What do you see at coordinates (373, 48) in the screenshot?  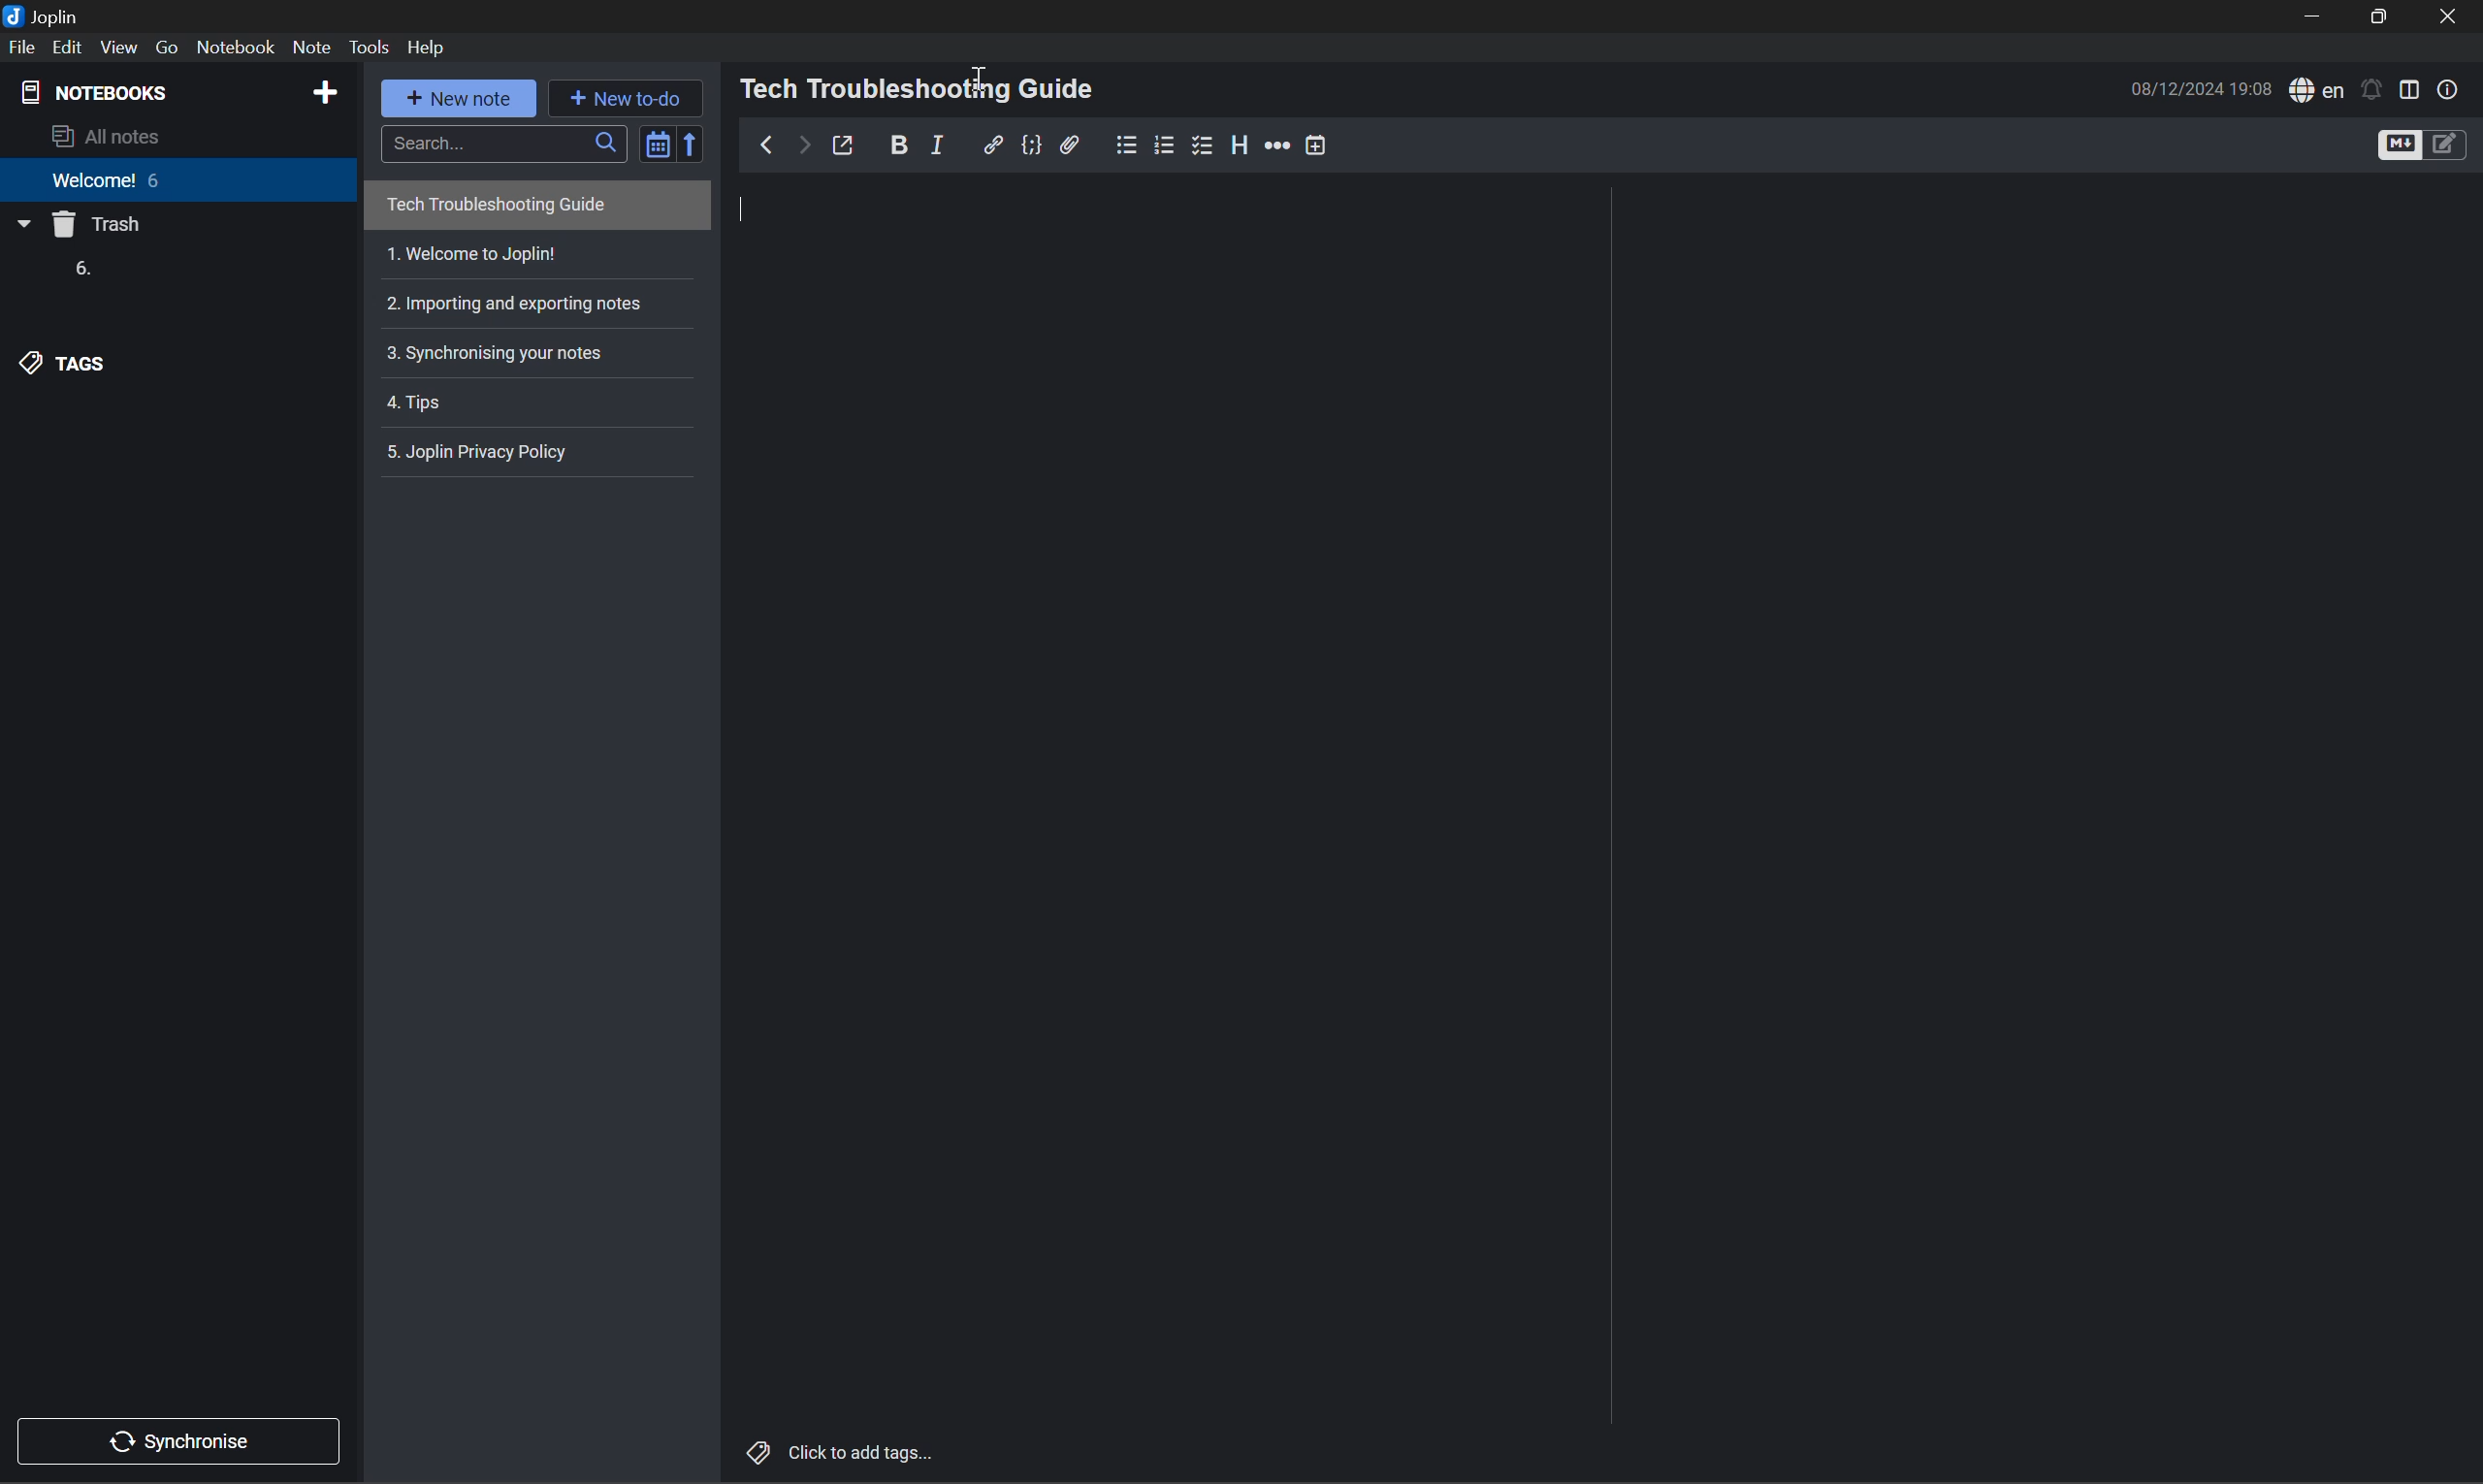 I see `Tools` at bounding box center [373, 48].